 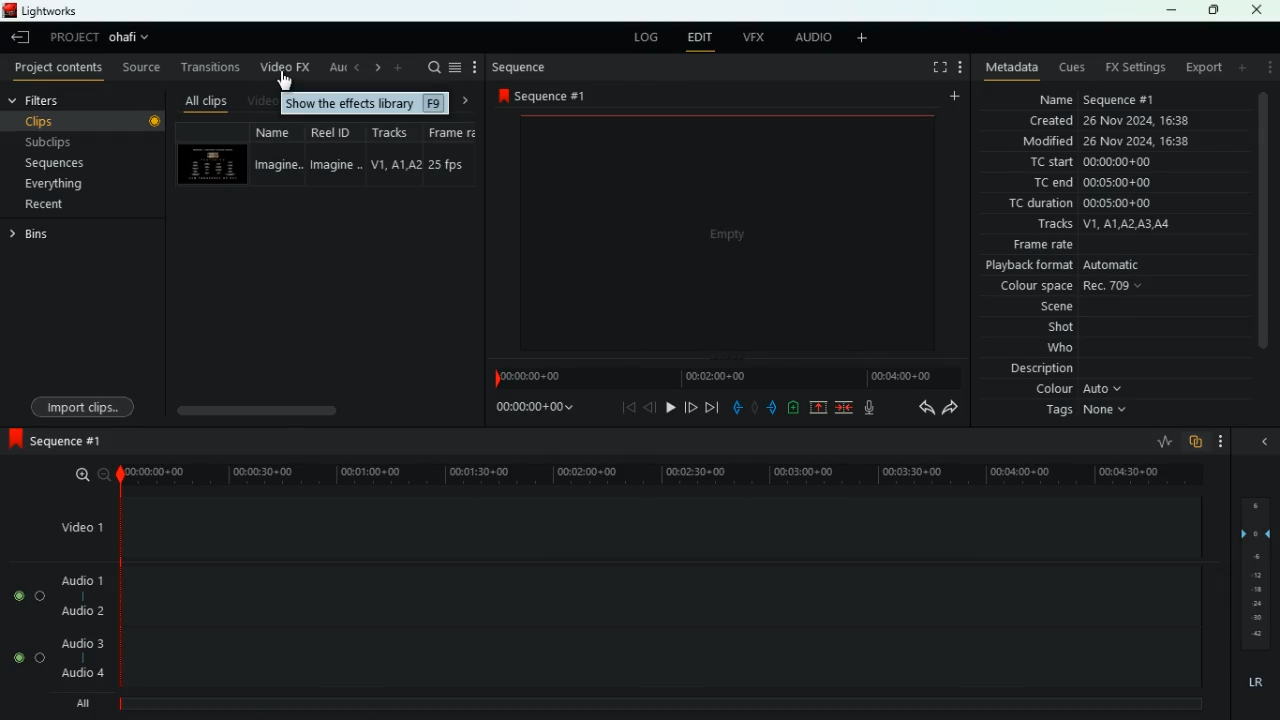 What do you see at coordinates (755, 38) in the screenshot?
I see `vfx` at bounding box center [755, 38].